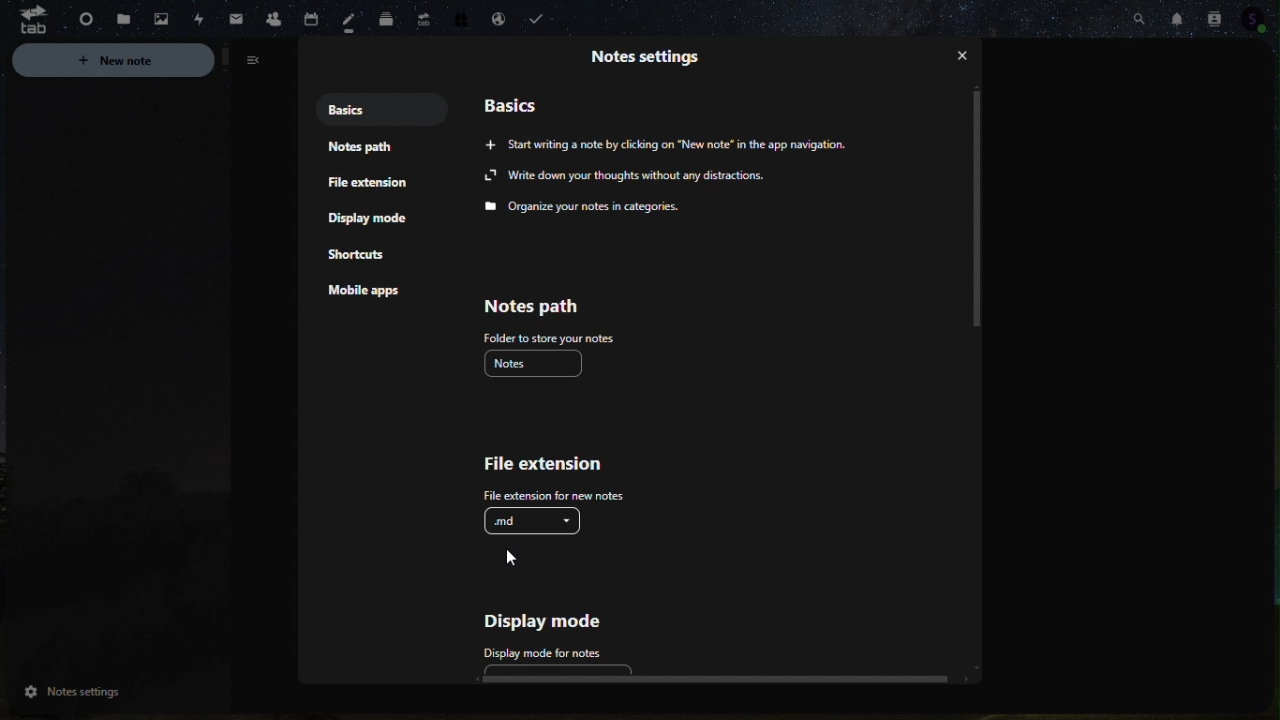 The image size is (1280, 720). I want to click on Note settings, so click(654, 55).